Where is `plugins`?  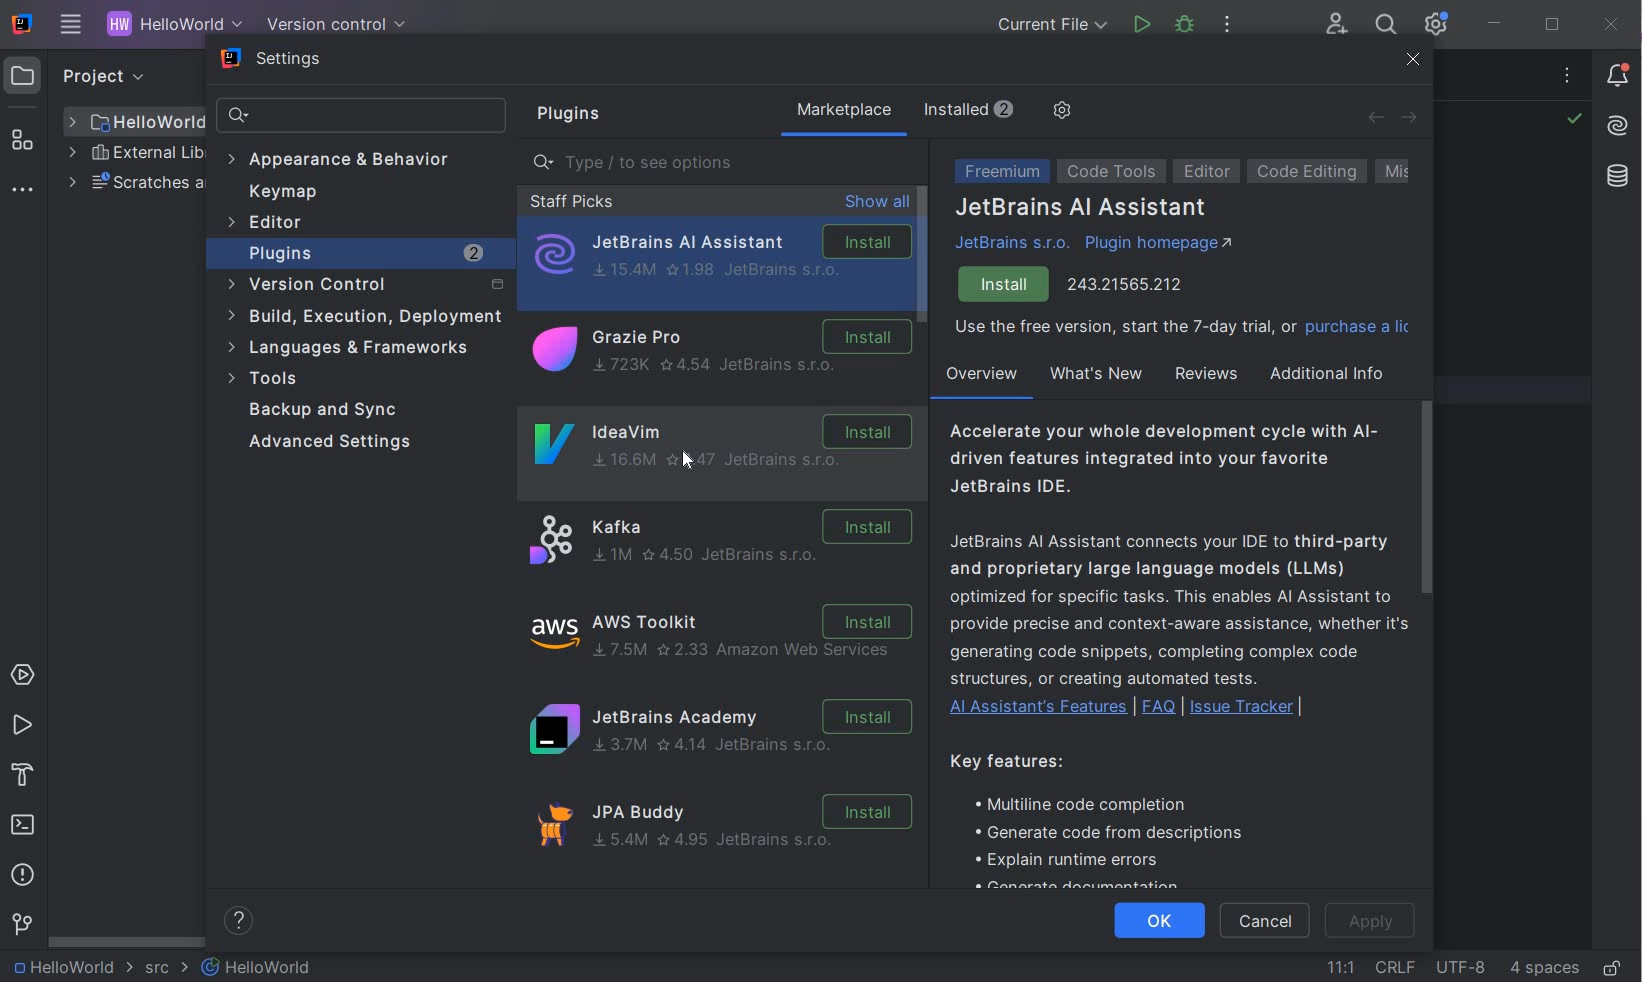 plugins is located at coordinates (564, 115).